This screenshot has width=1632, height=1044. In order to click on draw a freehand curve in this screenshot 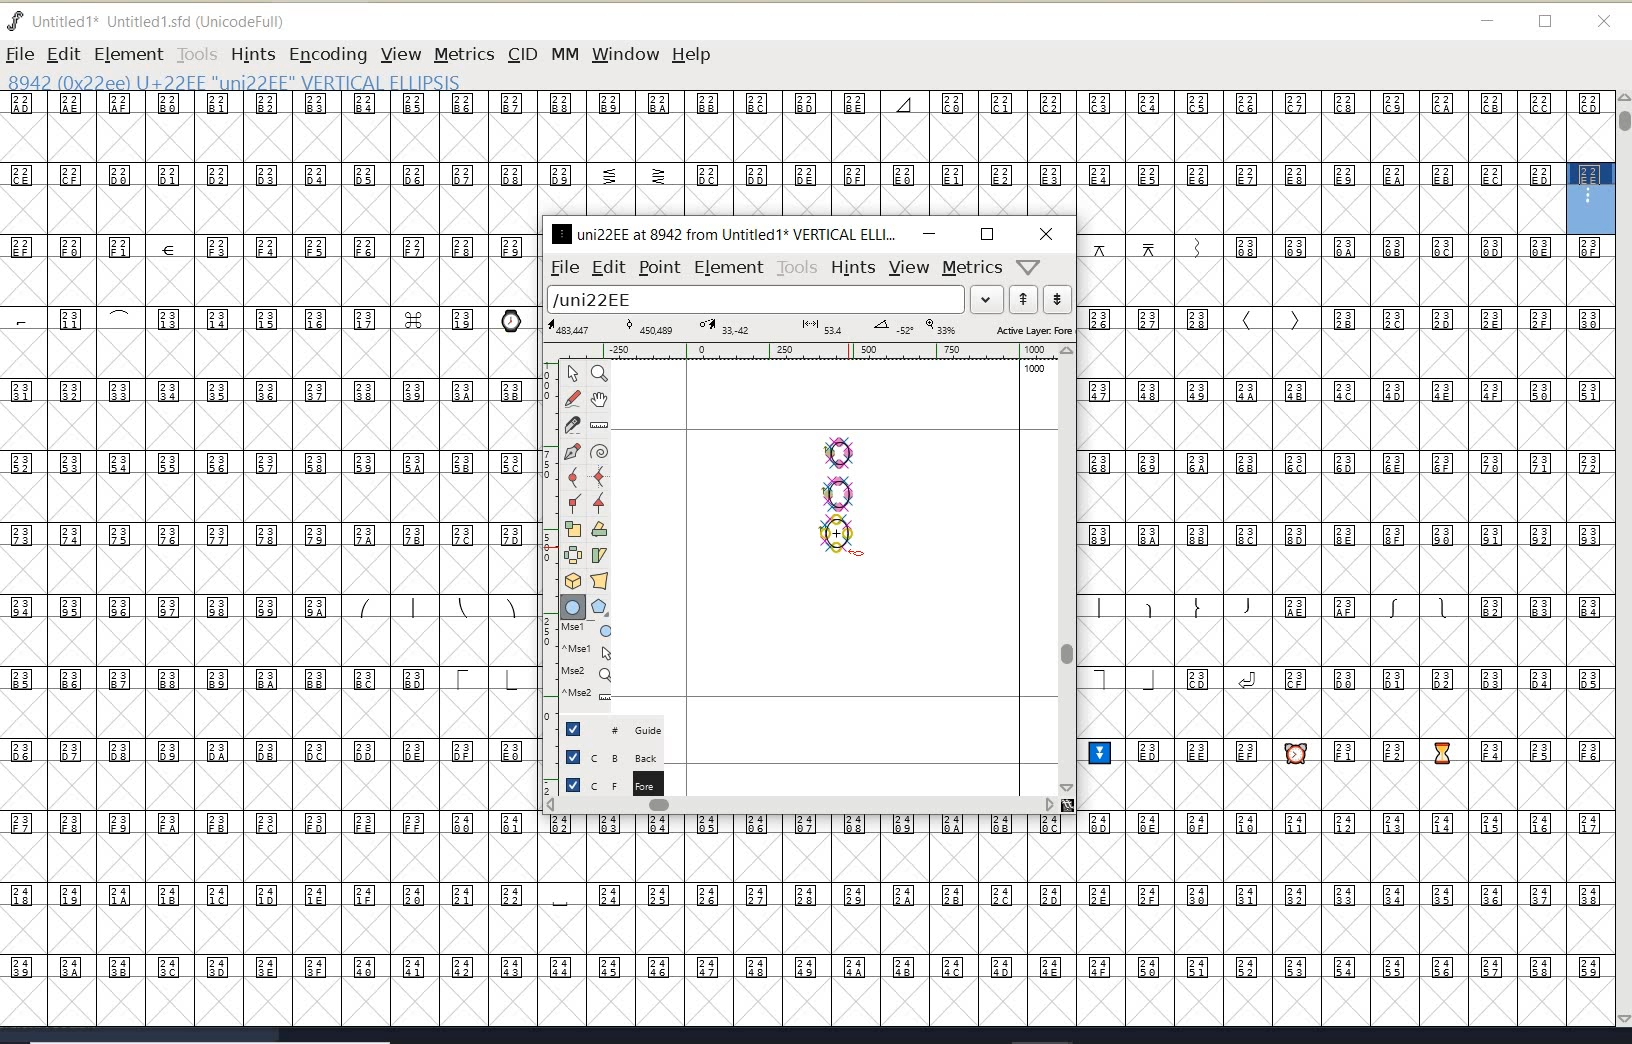, I will do `click(575, 398)`.